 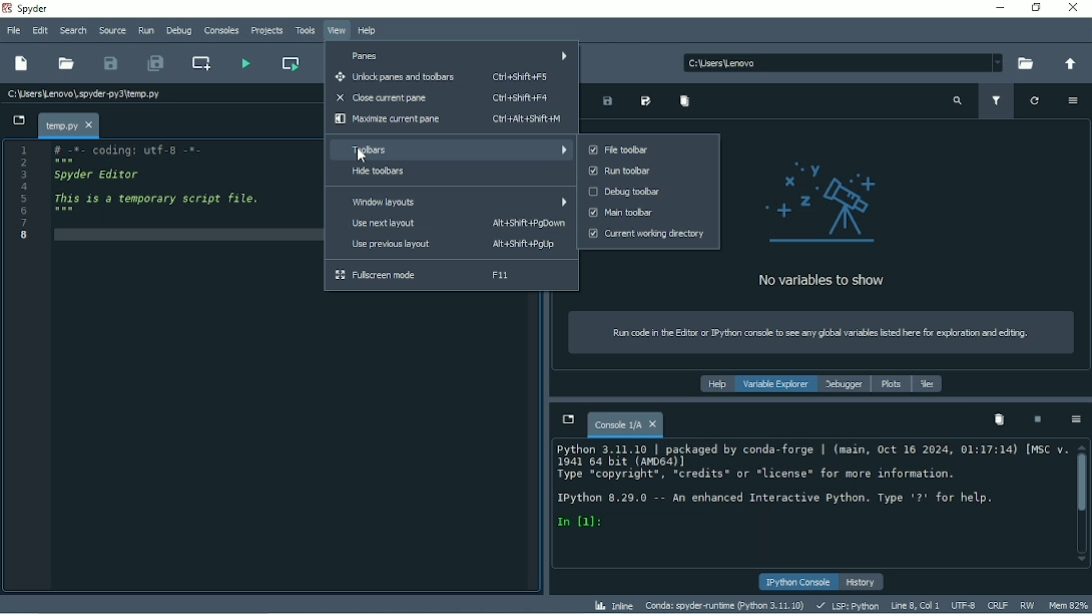 What do you see at coordinates (179, 31) in the screenshot?
I see `Debug` at bounding box center [179, 31].